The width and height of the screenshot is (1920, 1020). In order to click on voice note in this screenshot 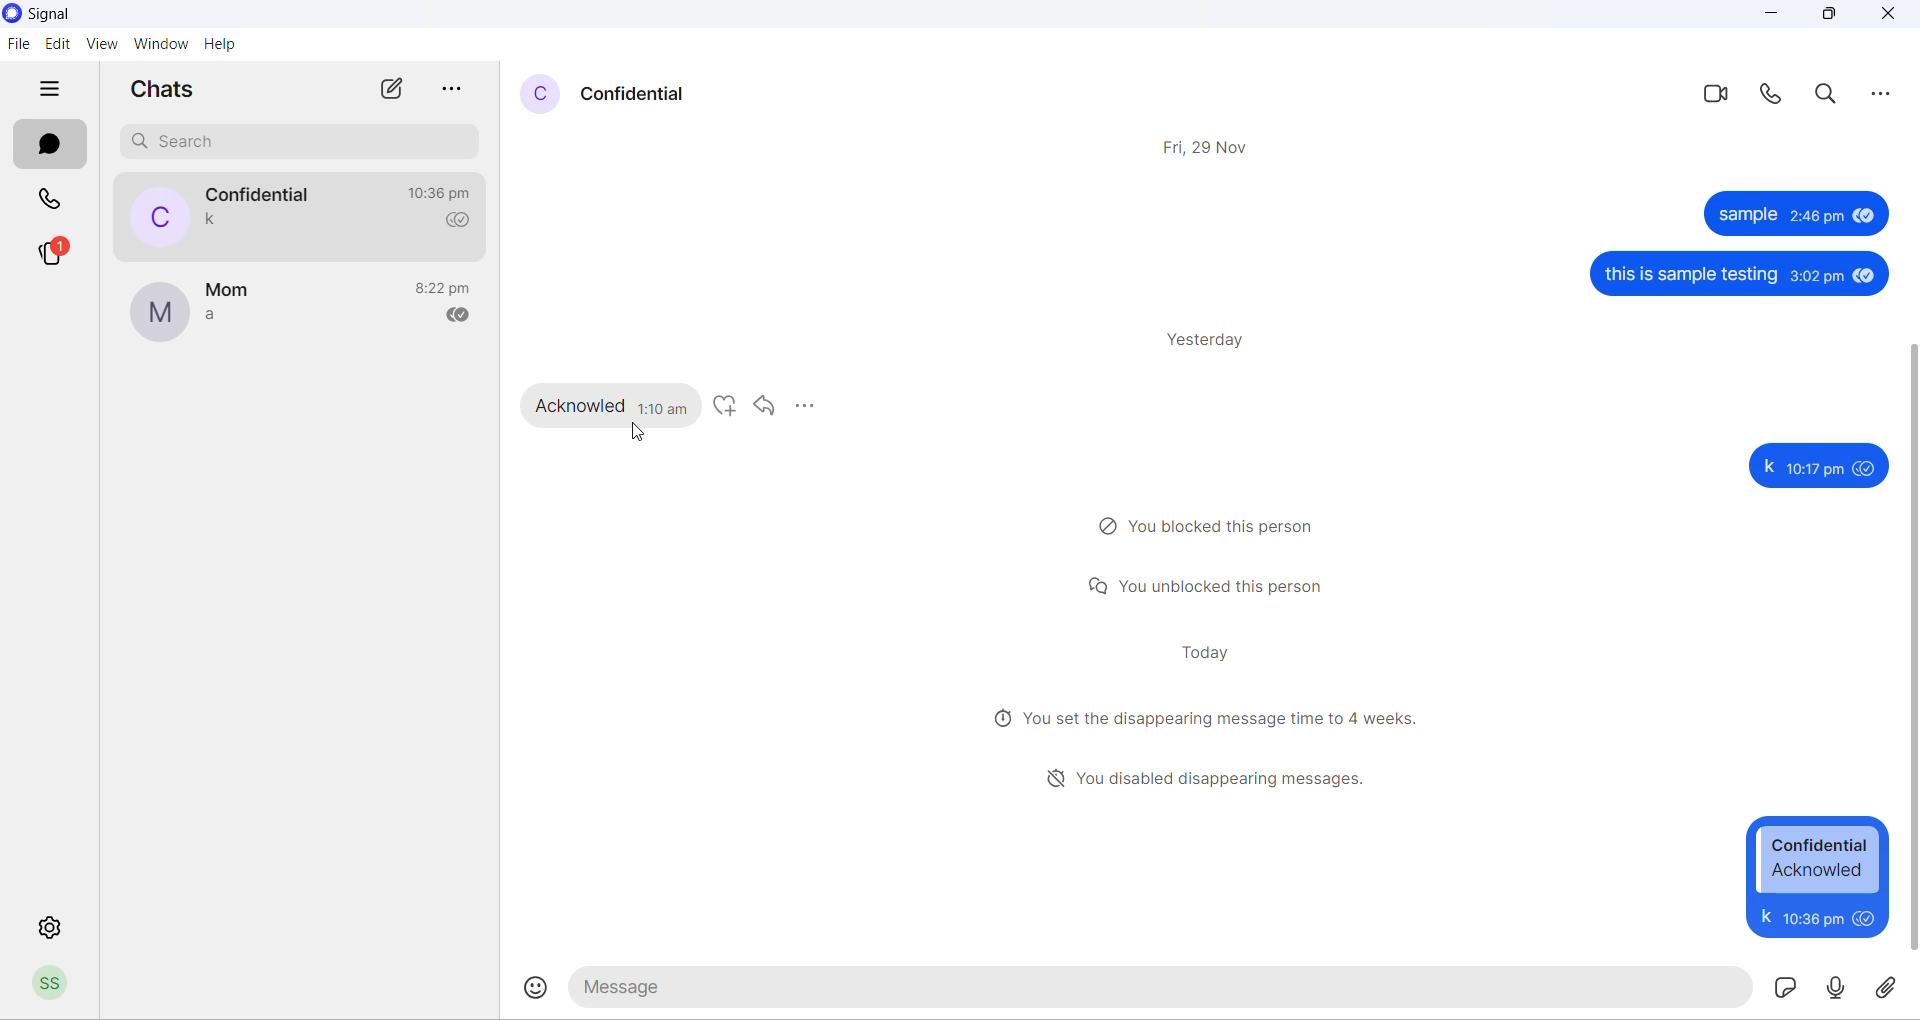, I will do `click(1835, 988)`.